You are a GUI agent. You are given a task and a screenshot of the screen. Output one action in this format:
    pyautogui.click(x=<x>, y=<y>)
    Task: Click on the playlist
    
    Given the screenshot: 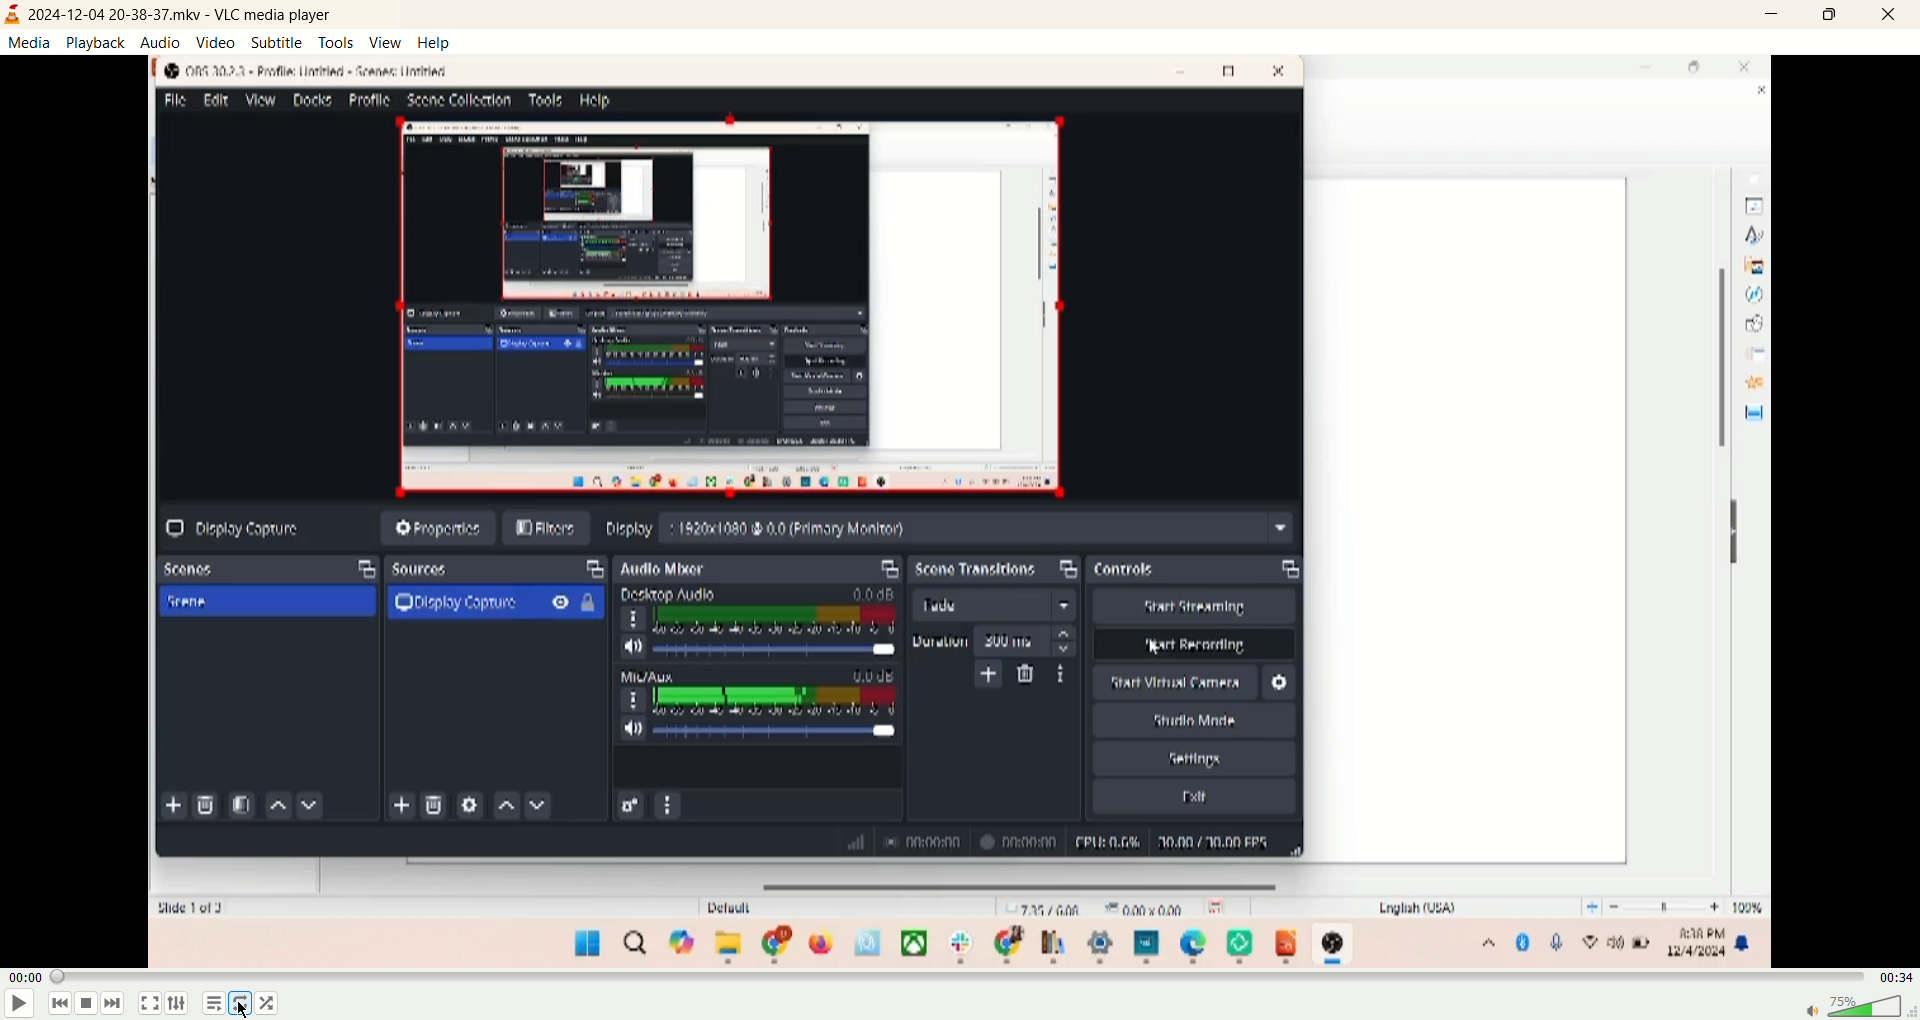 What is the action you would take?
    pyautogui.click(x=214, y=1004)
    